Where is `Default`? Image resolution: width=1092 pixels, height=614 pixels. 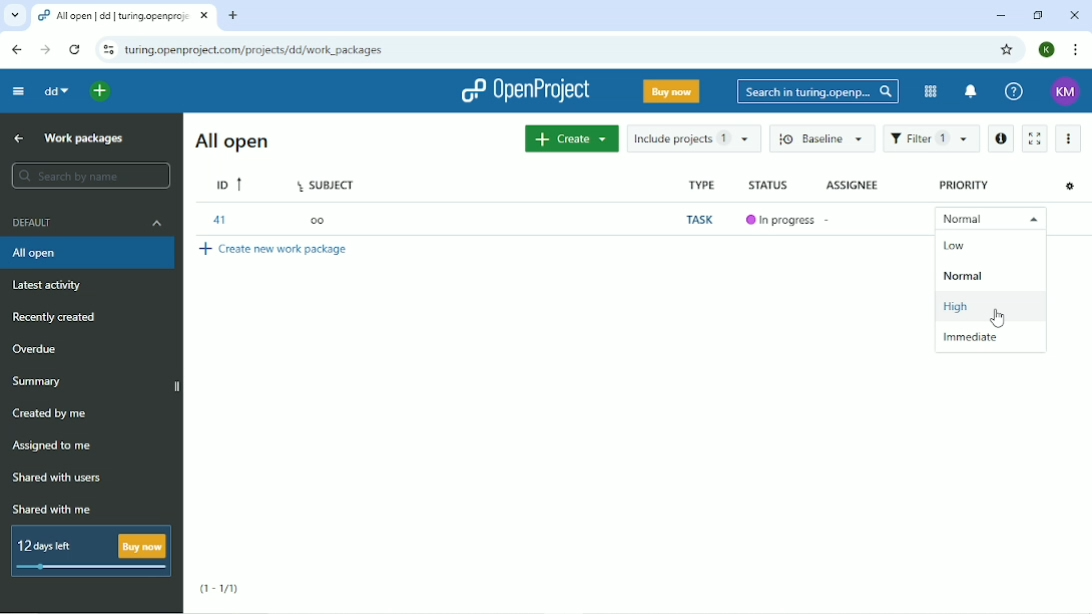 Default is located at coordinates (89, 220).